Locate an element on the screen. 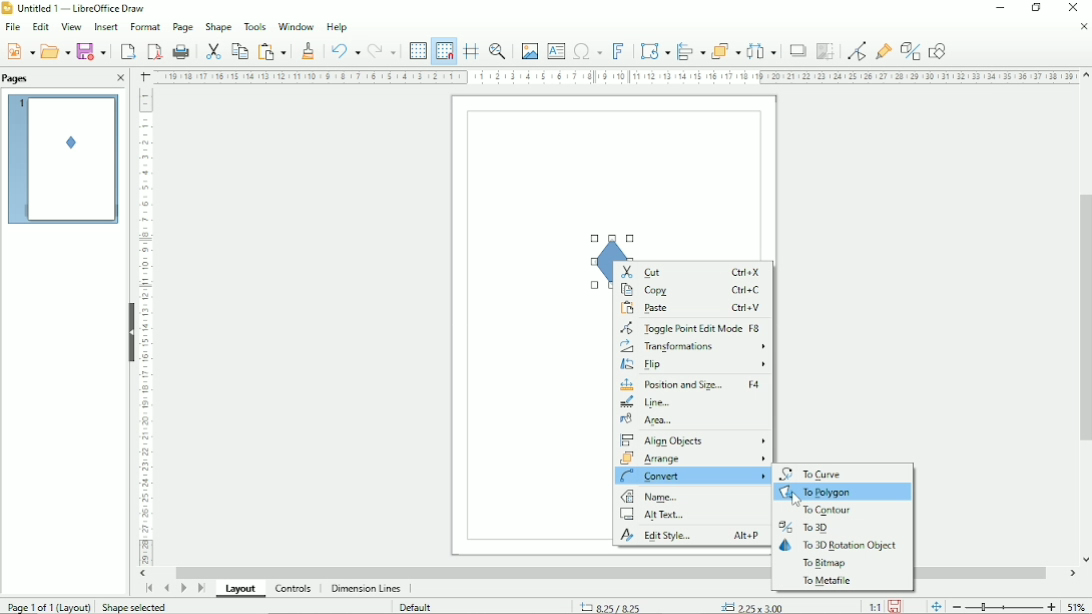 This screenshot has width=1092, height=614. Zoom & pan is located at coordinates (499, 51).